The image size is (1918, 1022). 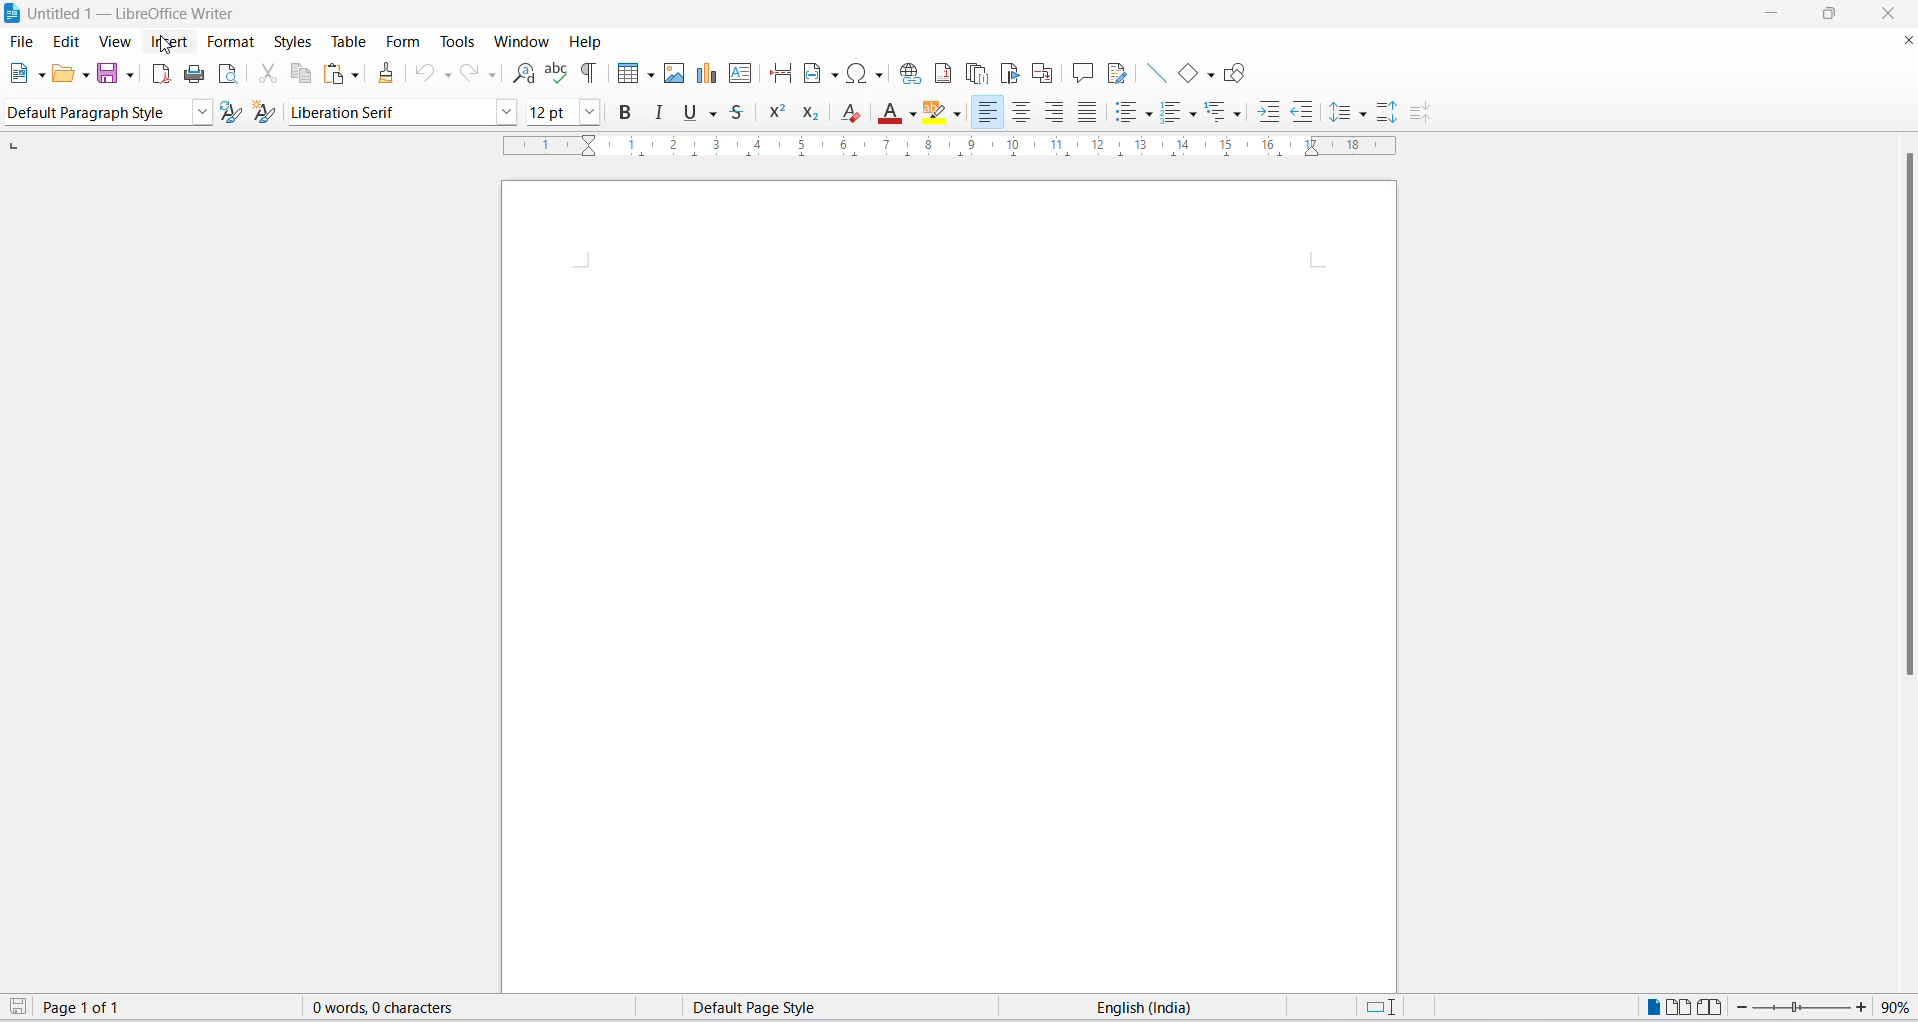 What do you see at coordinates (944, 72) in the screenshot?
I see `insert footnote` at bounding box center [944, 72].